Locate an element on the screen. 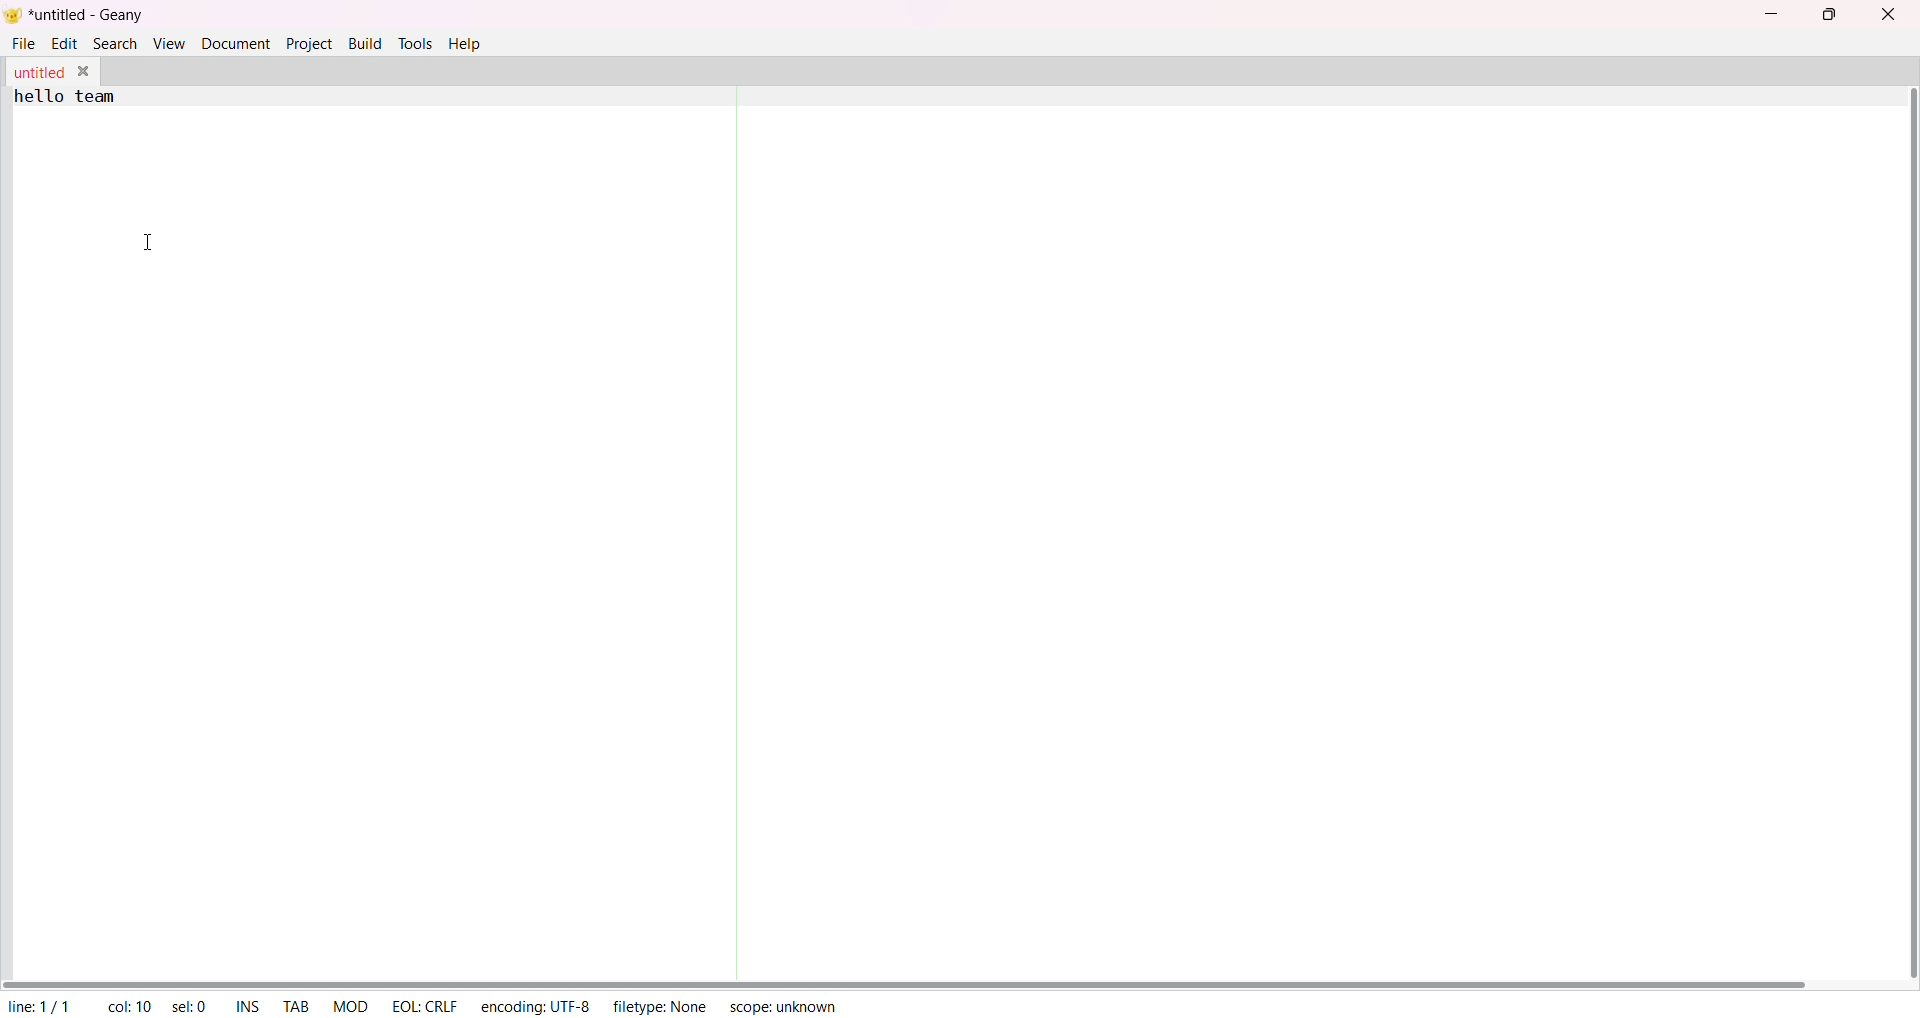 The image size is (1920, 1018). tools is located at coordinates (415, 43).